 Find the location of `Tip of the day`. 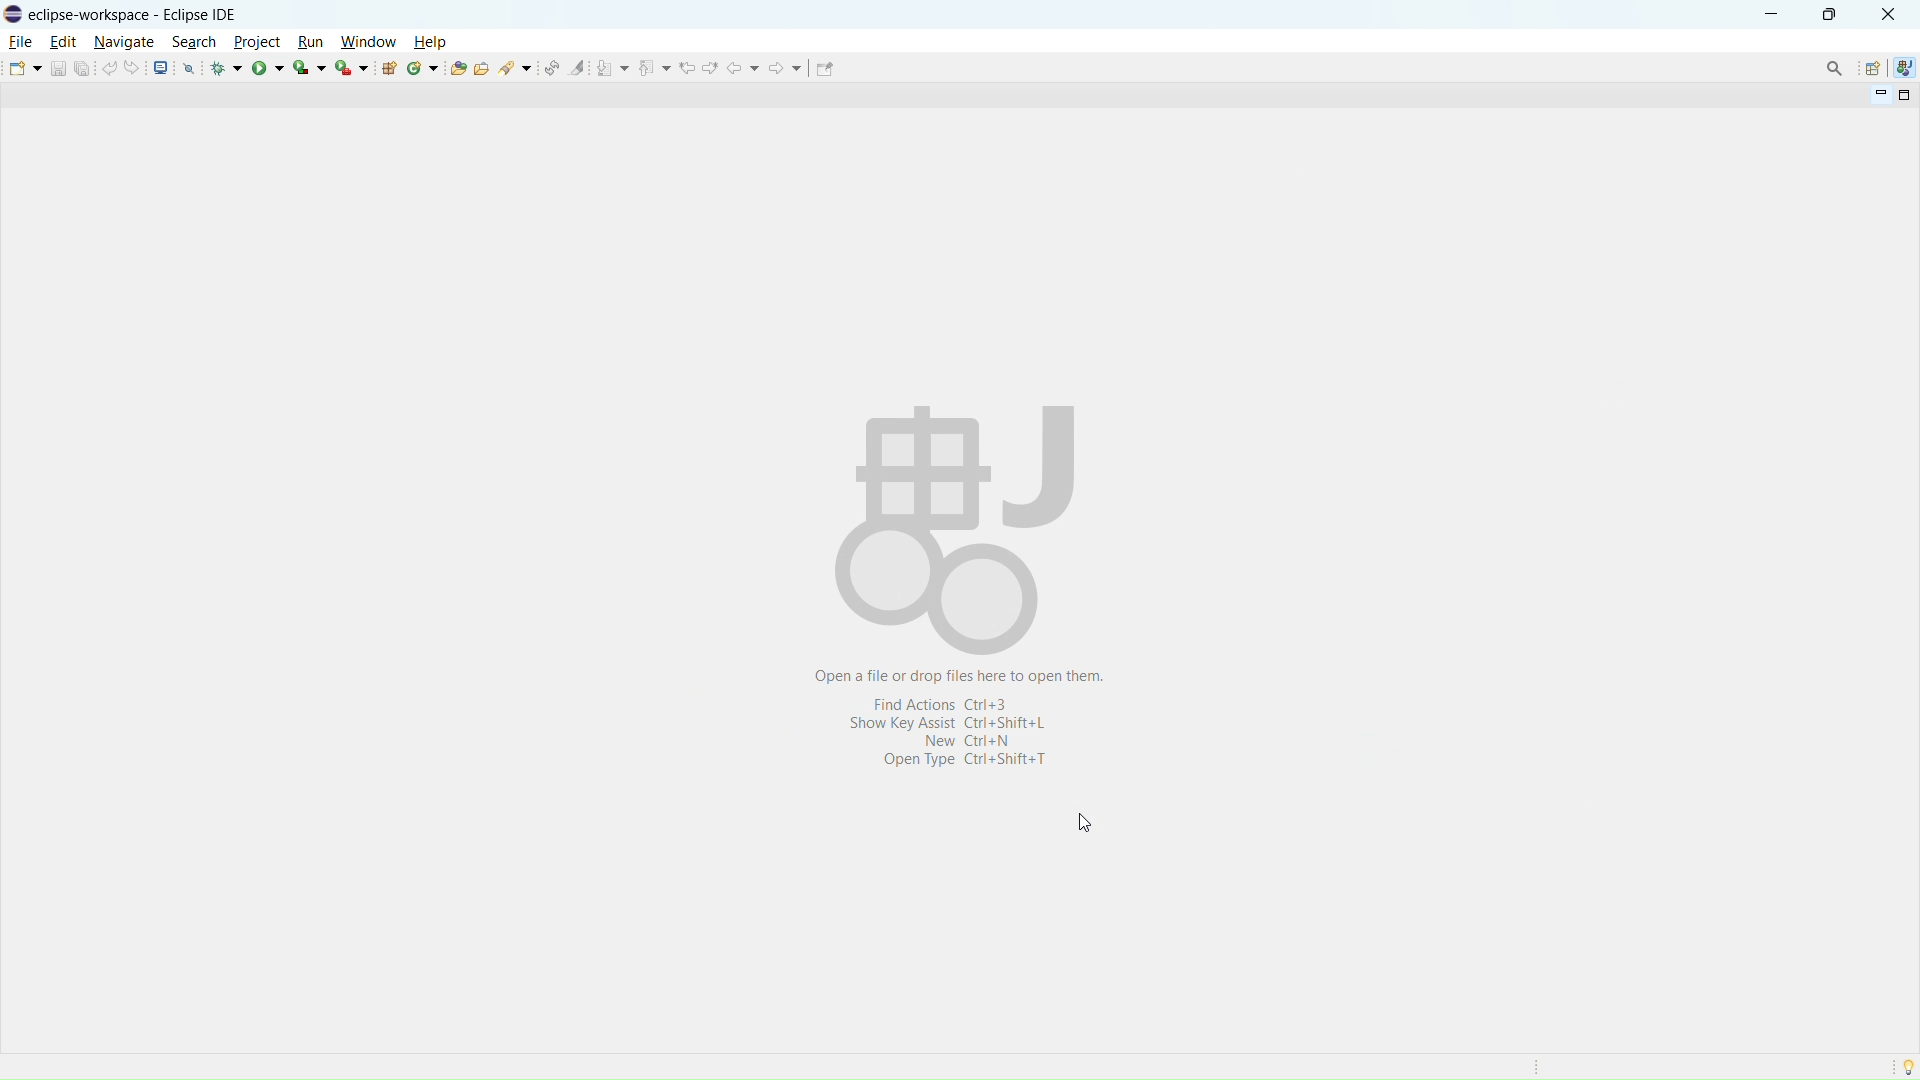

Tip of the day is located at coordinates (1908, 1065).